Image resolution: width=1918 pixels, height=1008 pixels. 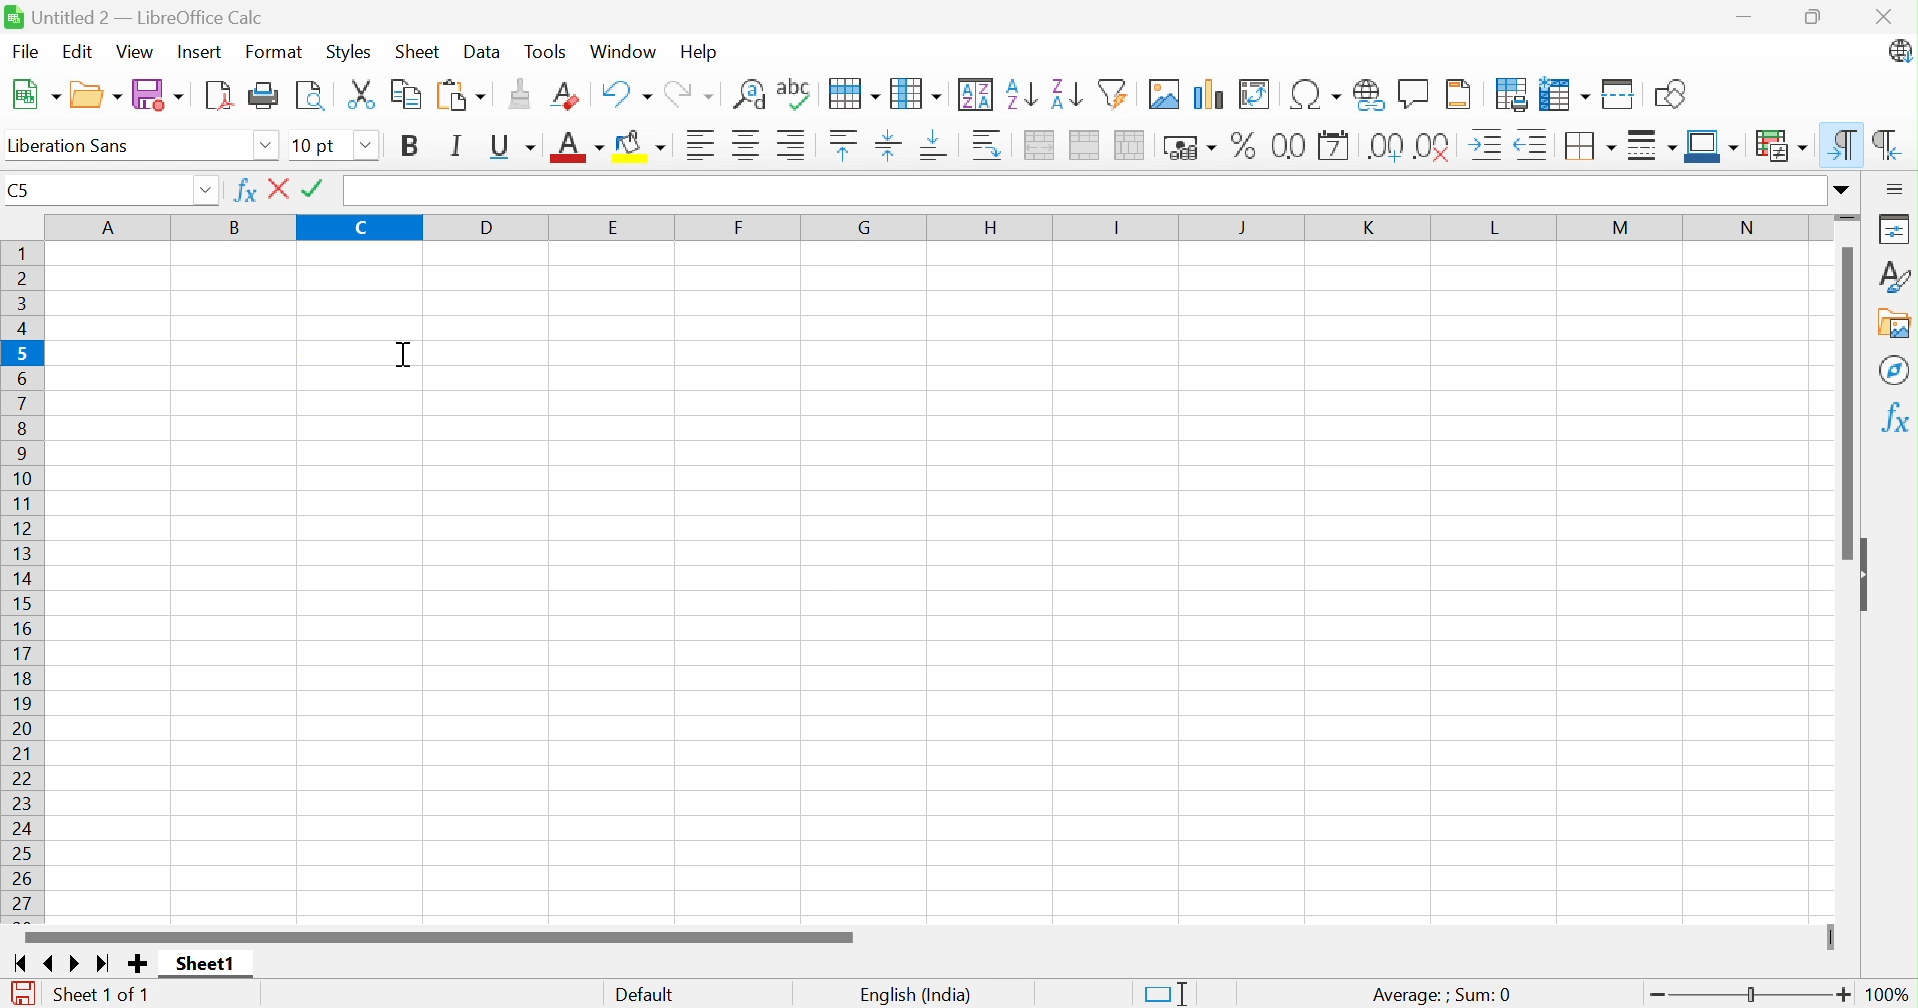 What do you see at coordinates (52, 964) in the screenshot?
I see `Scroll to previous sheet` at bounding box center [52, 964].